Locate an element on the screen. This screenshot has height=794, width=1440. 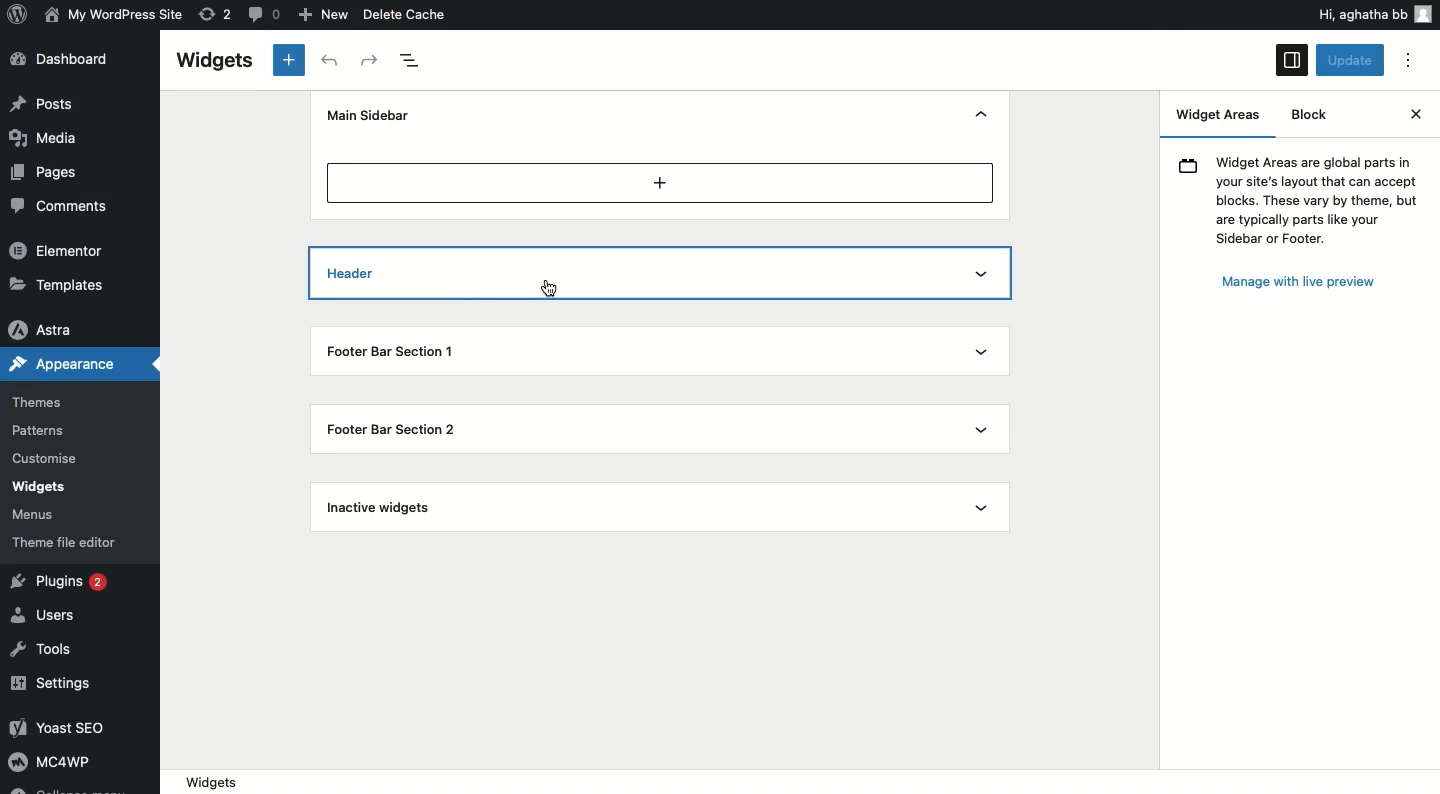
Sidebar is located at coordinates (1292, 60).